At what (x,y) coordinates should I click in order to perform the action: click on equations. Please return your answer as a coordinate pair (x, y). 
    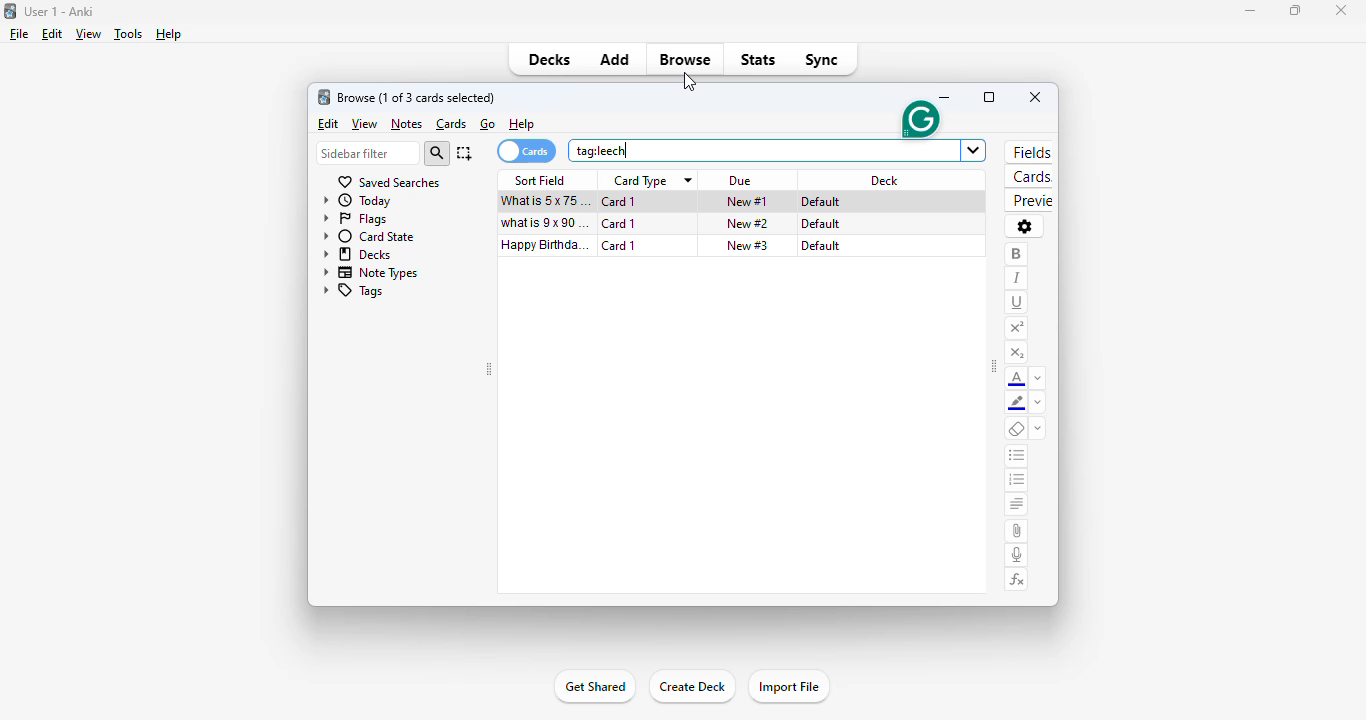
    Looking at the image, I should click on (1017, 580).